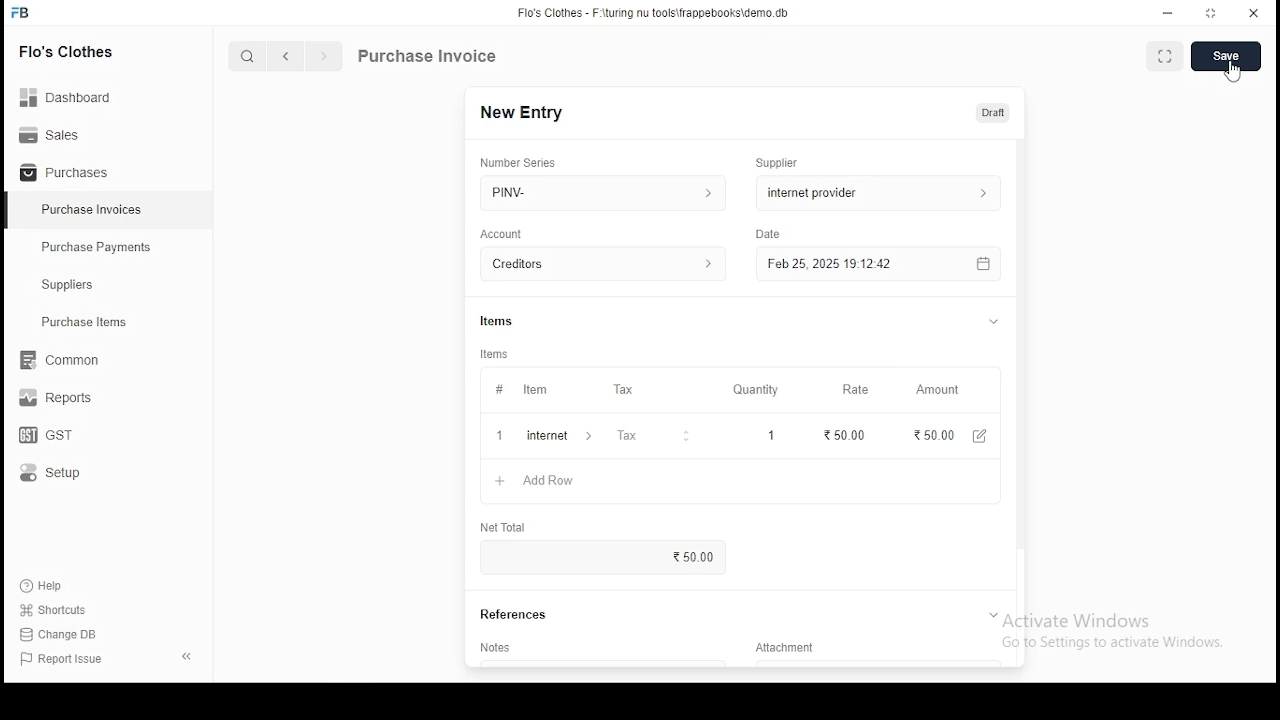 The width and height of the screenshot is (1280, 720). What do you see at coordinates (936, 390) in the screenshot?
I see `amount` at bounding box center [936, 390].